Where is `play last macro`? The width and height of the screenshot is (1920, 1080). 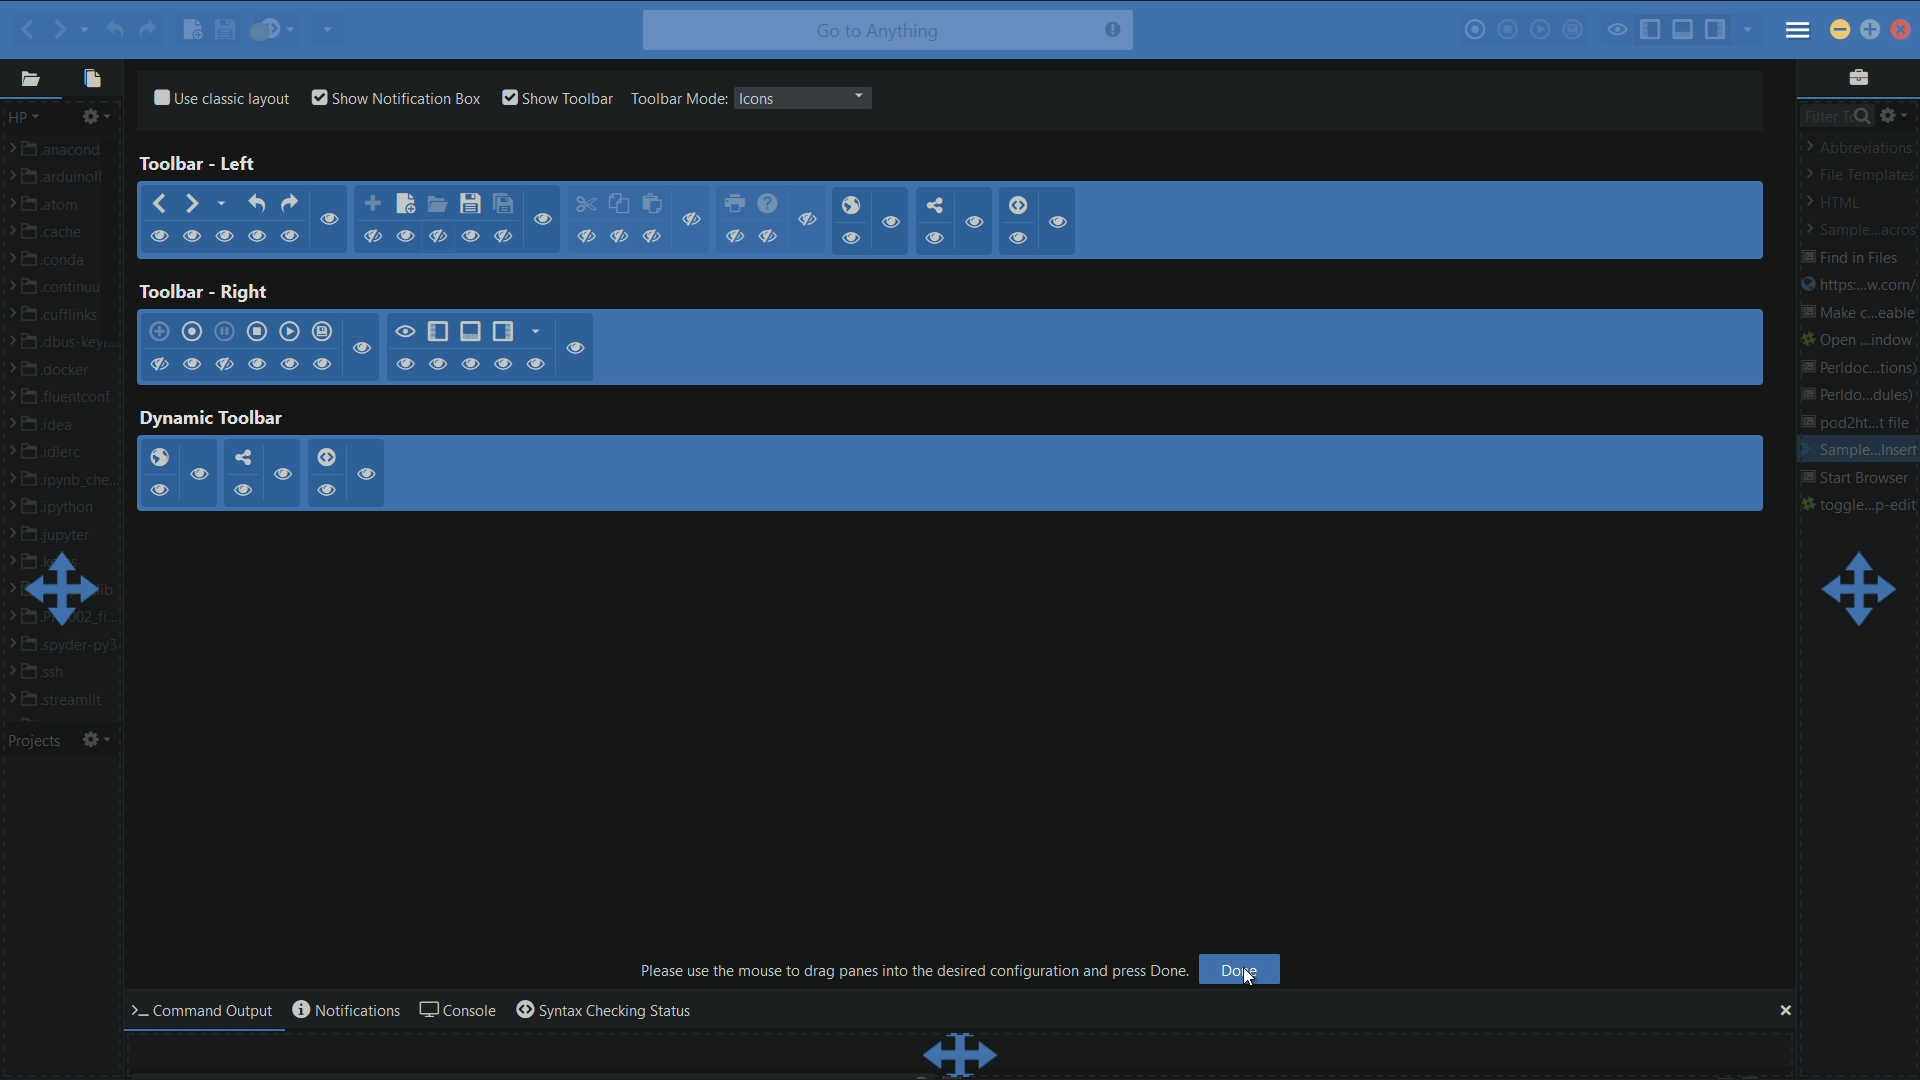 play last macro is located at coordinates (1540, 30).